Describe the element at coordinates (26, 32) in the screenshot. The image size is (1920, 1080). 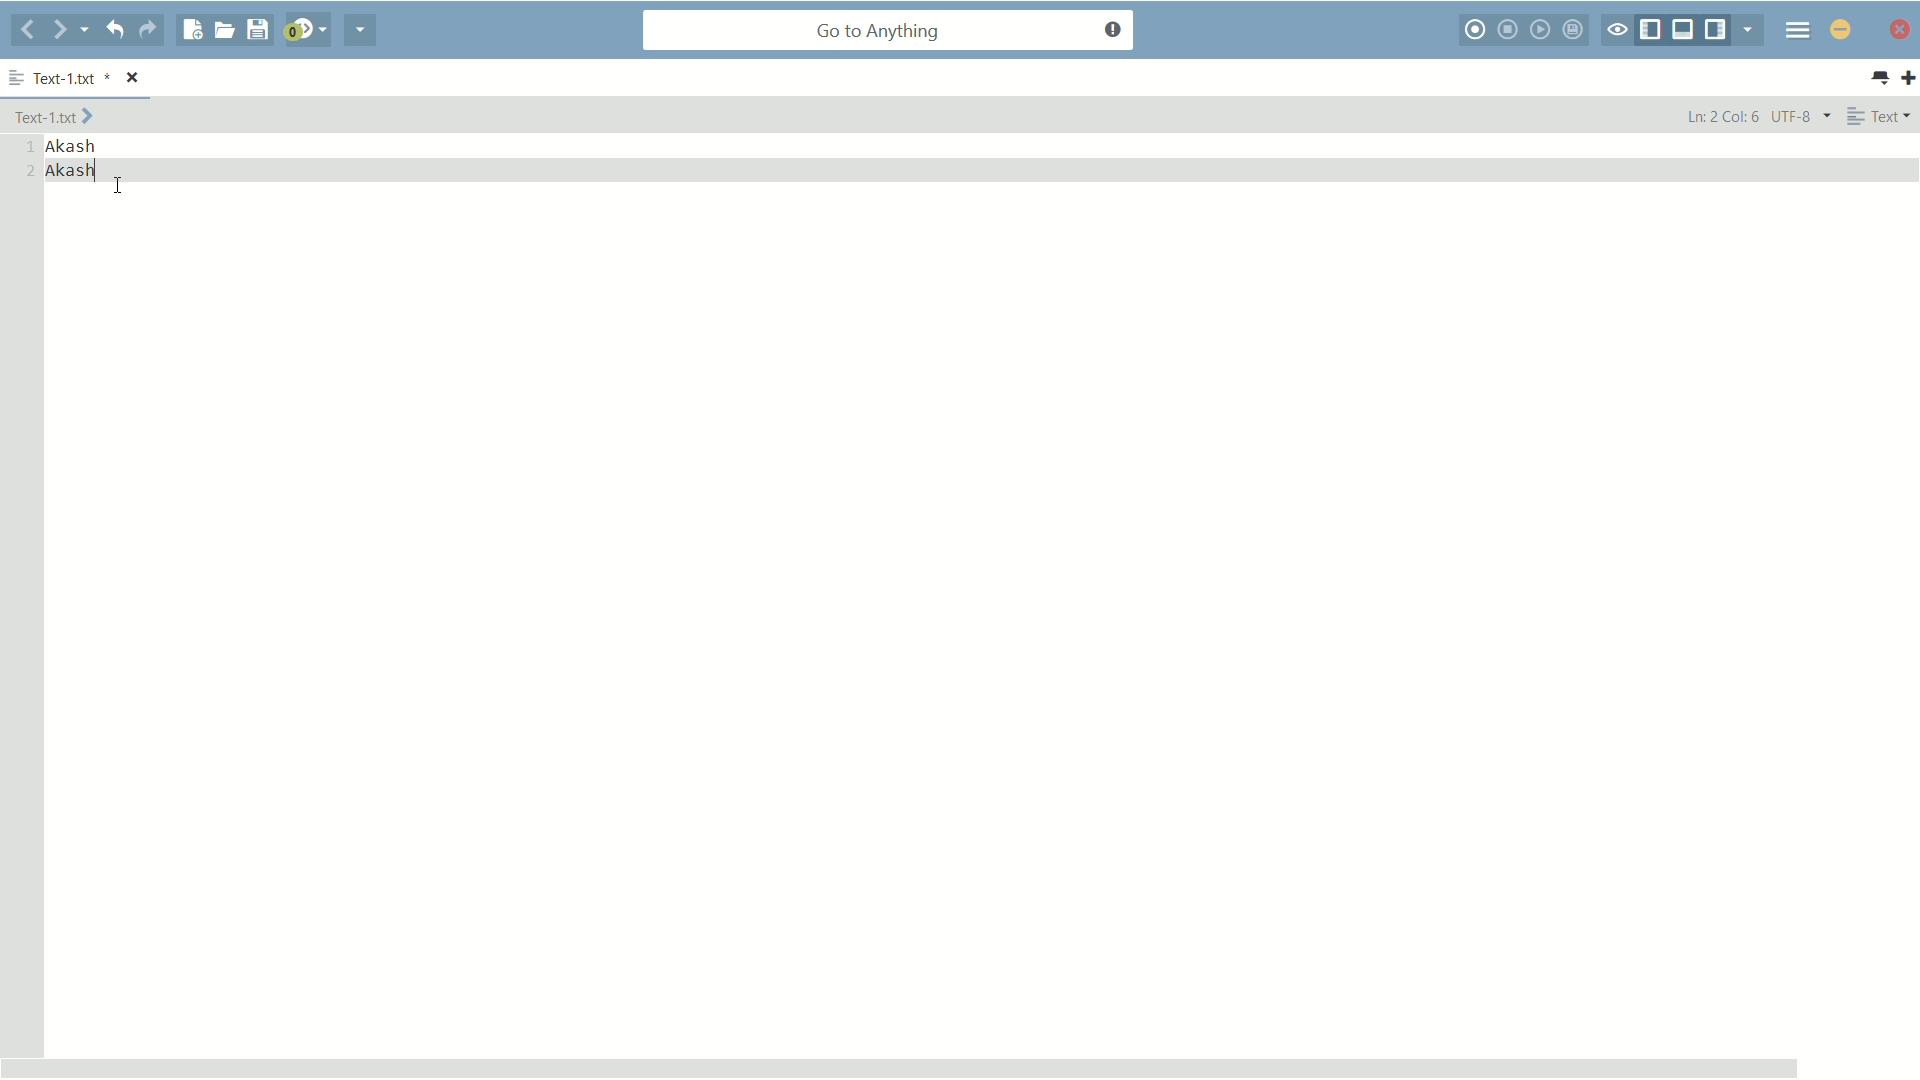
I see `back` at that location.